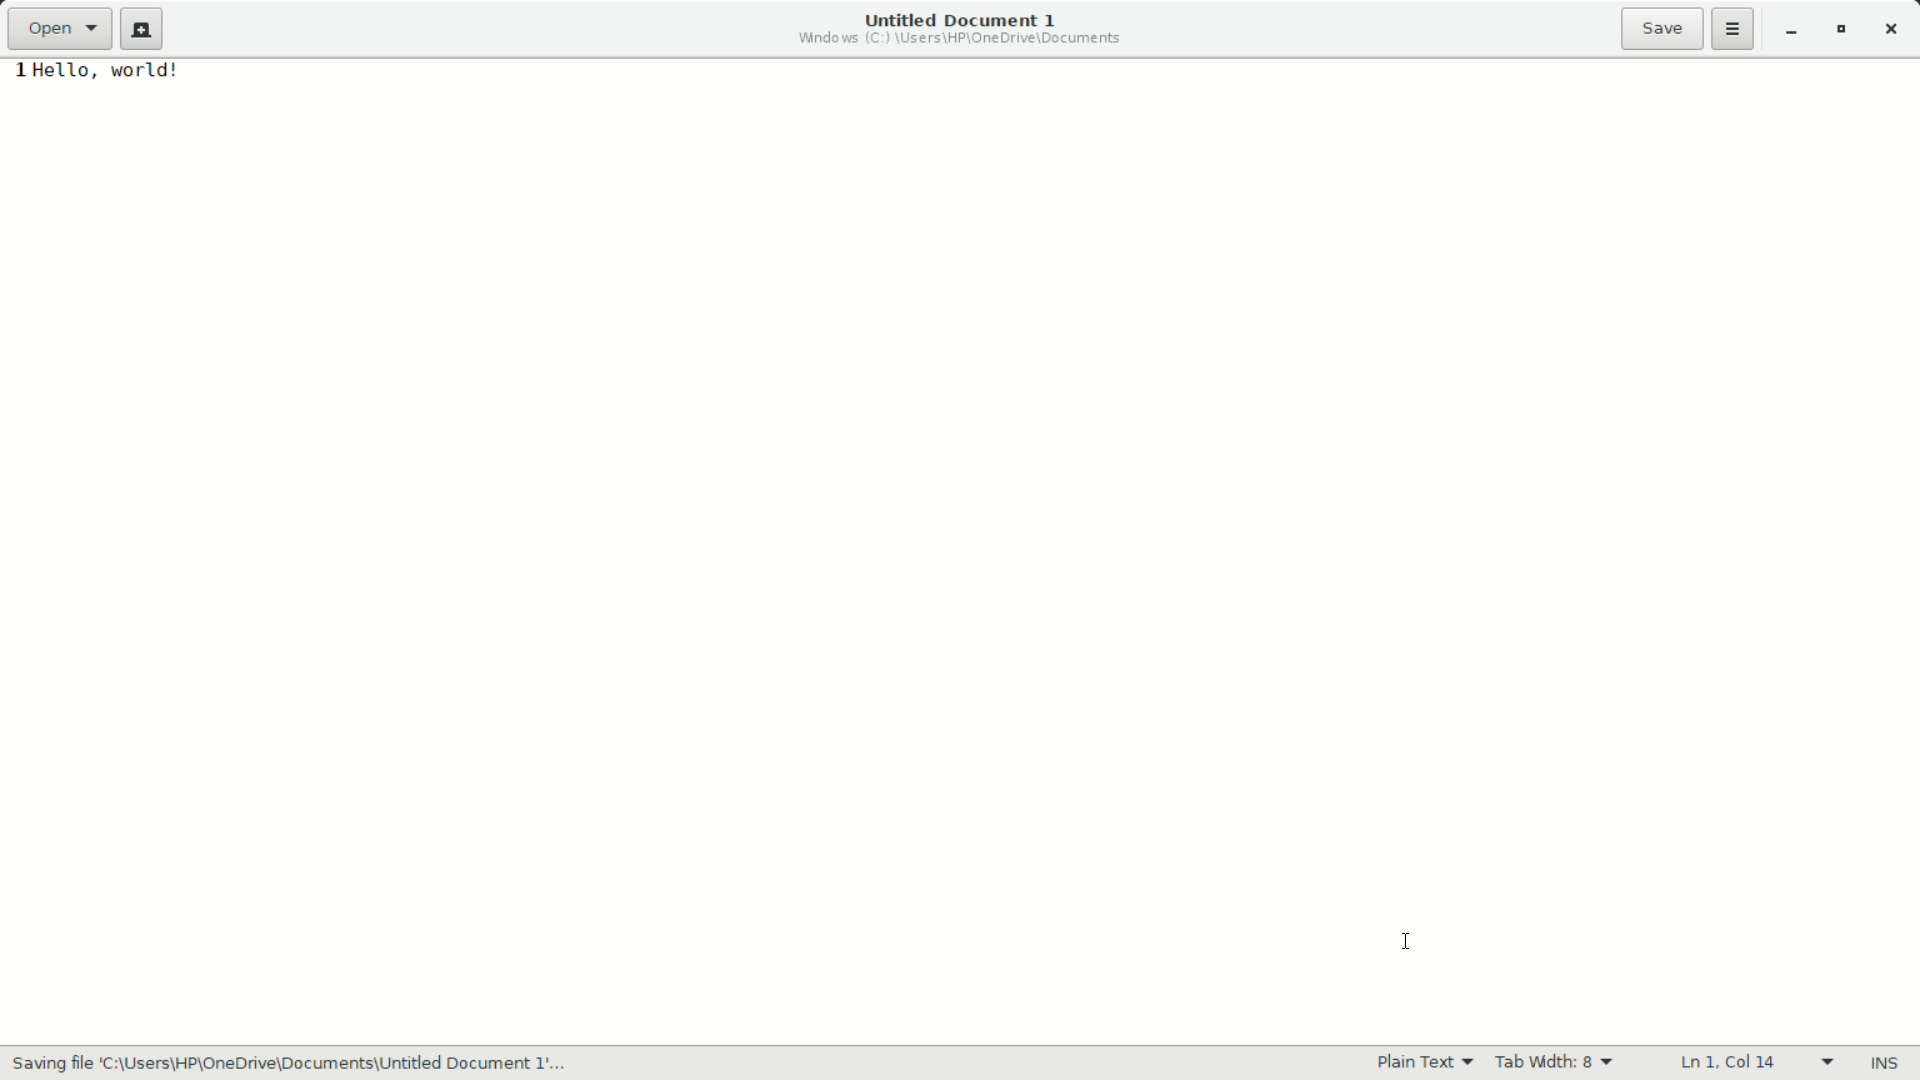  Describe the element at coordinates (1411, 939) in the screenshot. I see `cursor` at that location.